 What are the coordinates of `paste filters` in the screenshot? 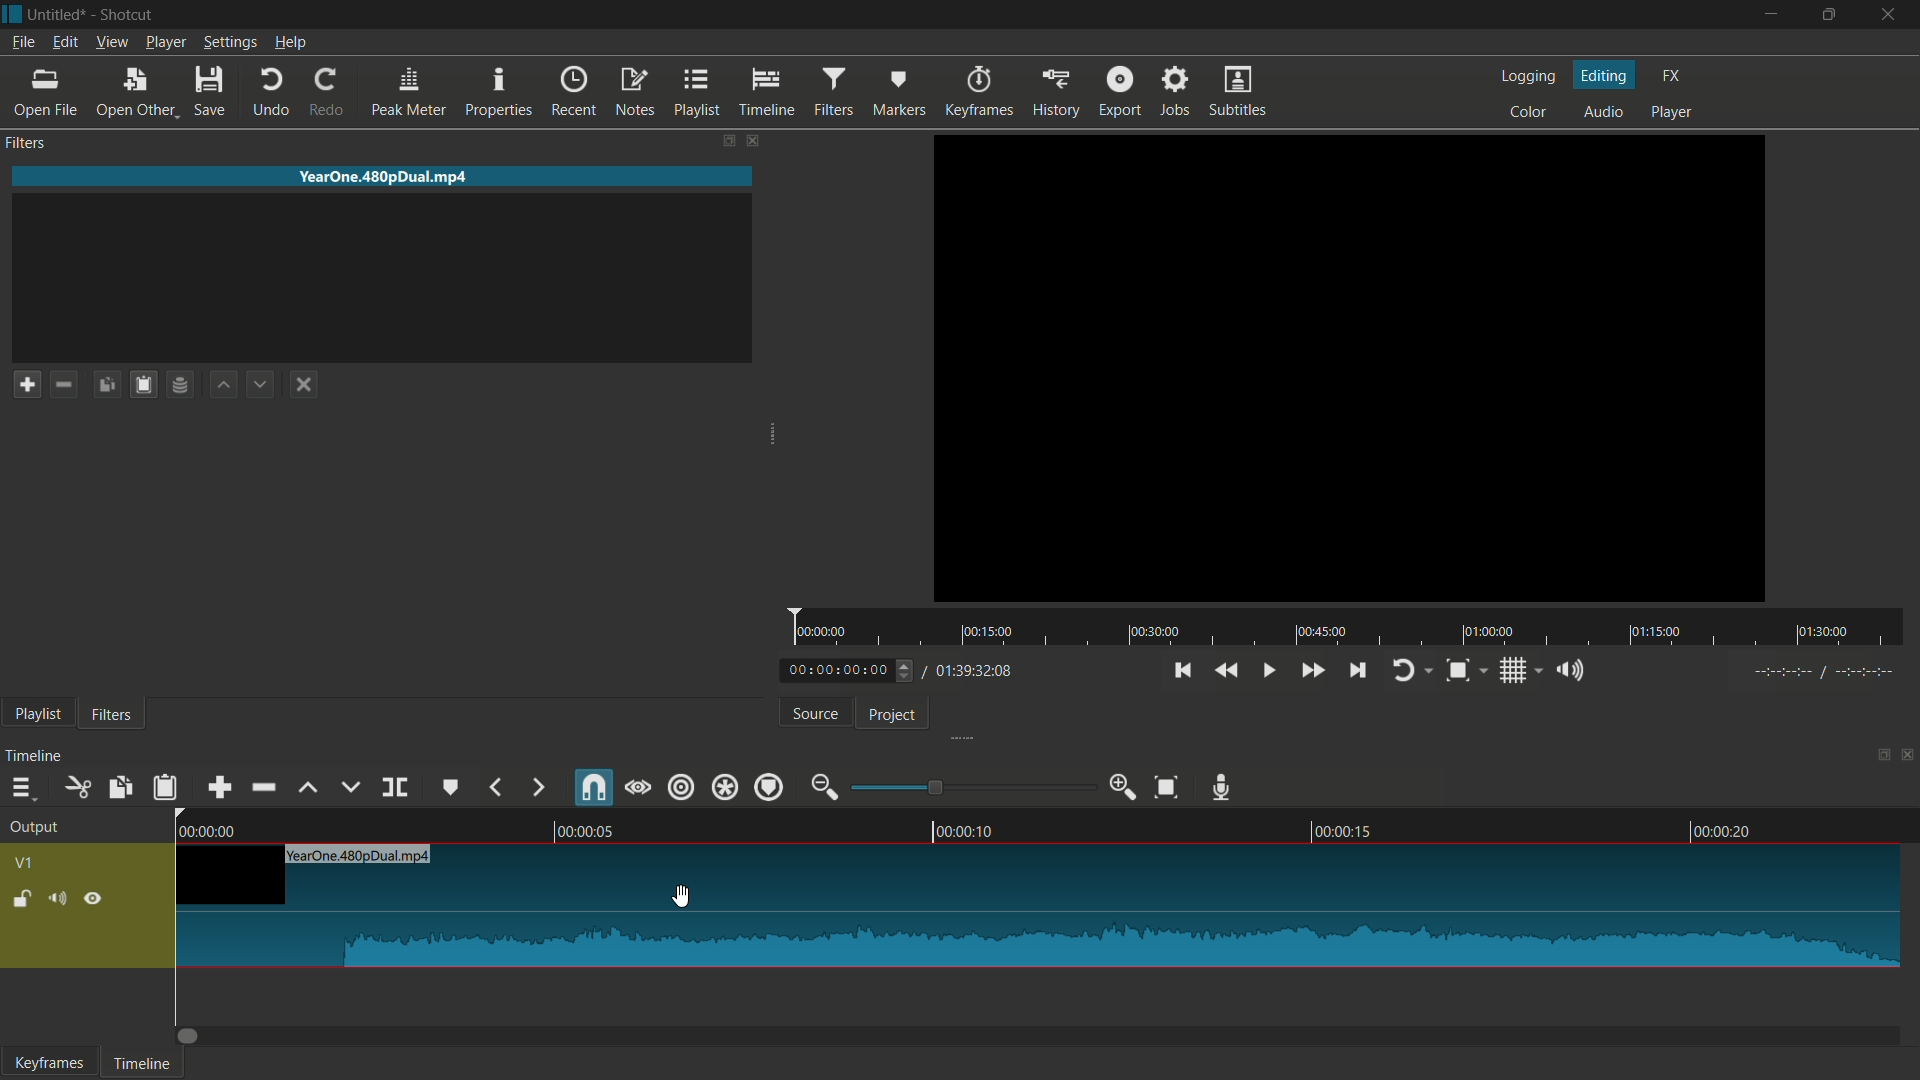 It's located at (147, 385).